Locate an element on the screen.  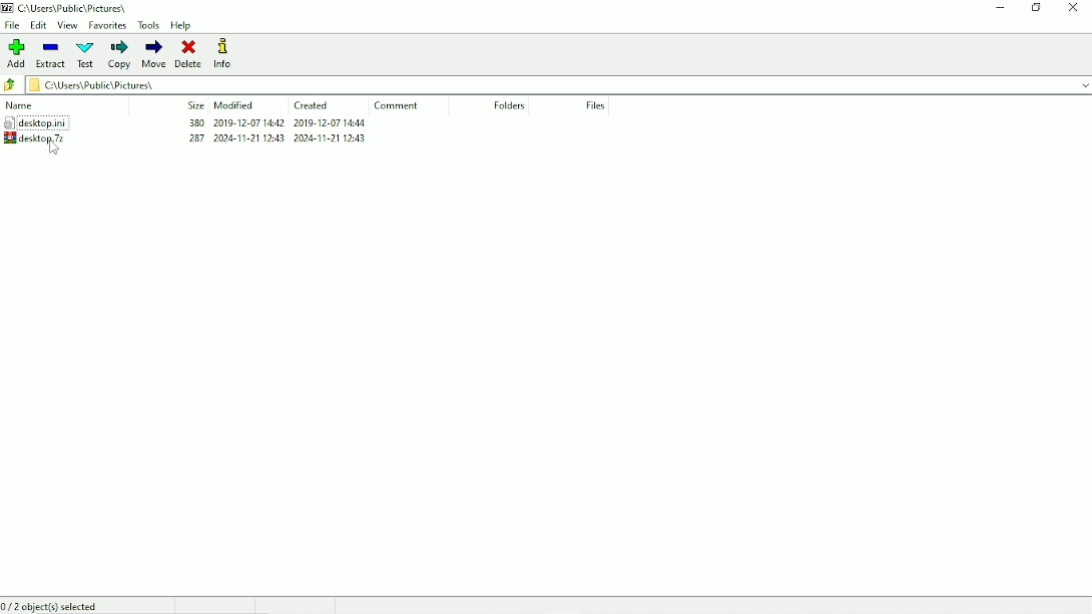
Folders is located at coordinates (509, 107).